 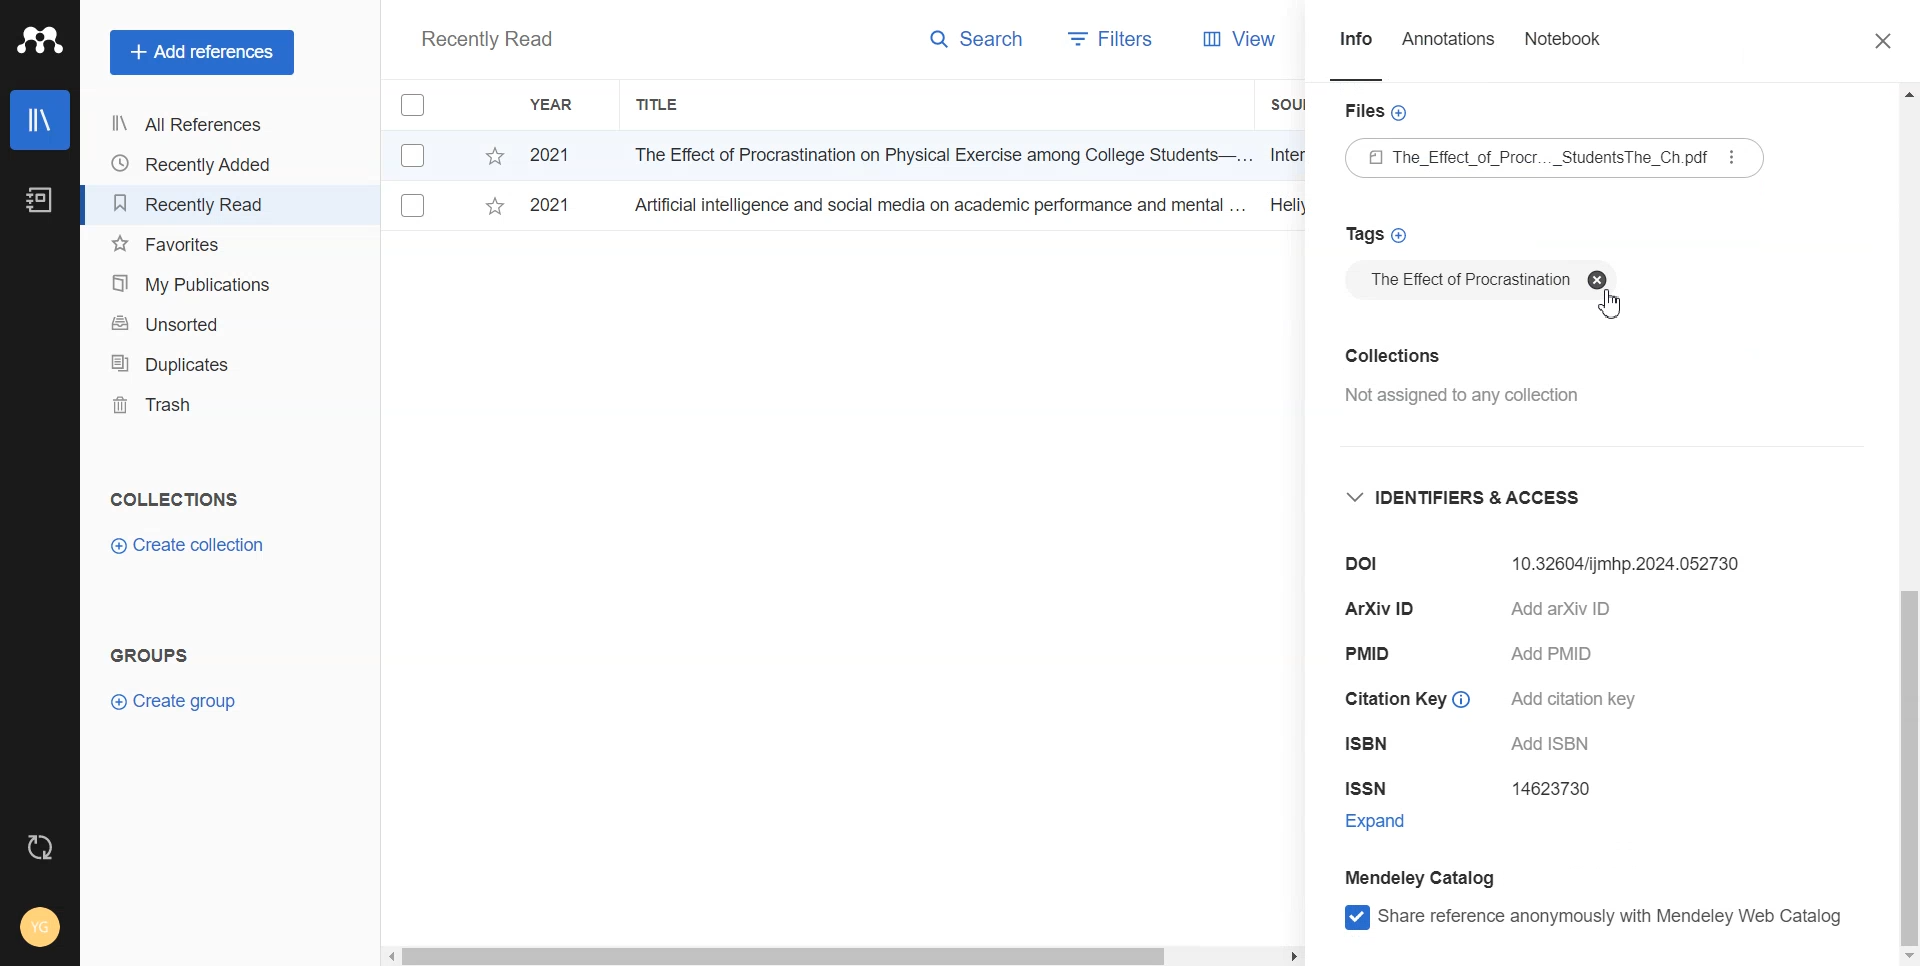 I want to click on Horizontal scroll bar, so click(x=843, y=954).